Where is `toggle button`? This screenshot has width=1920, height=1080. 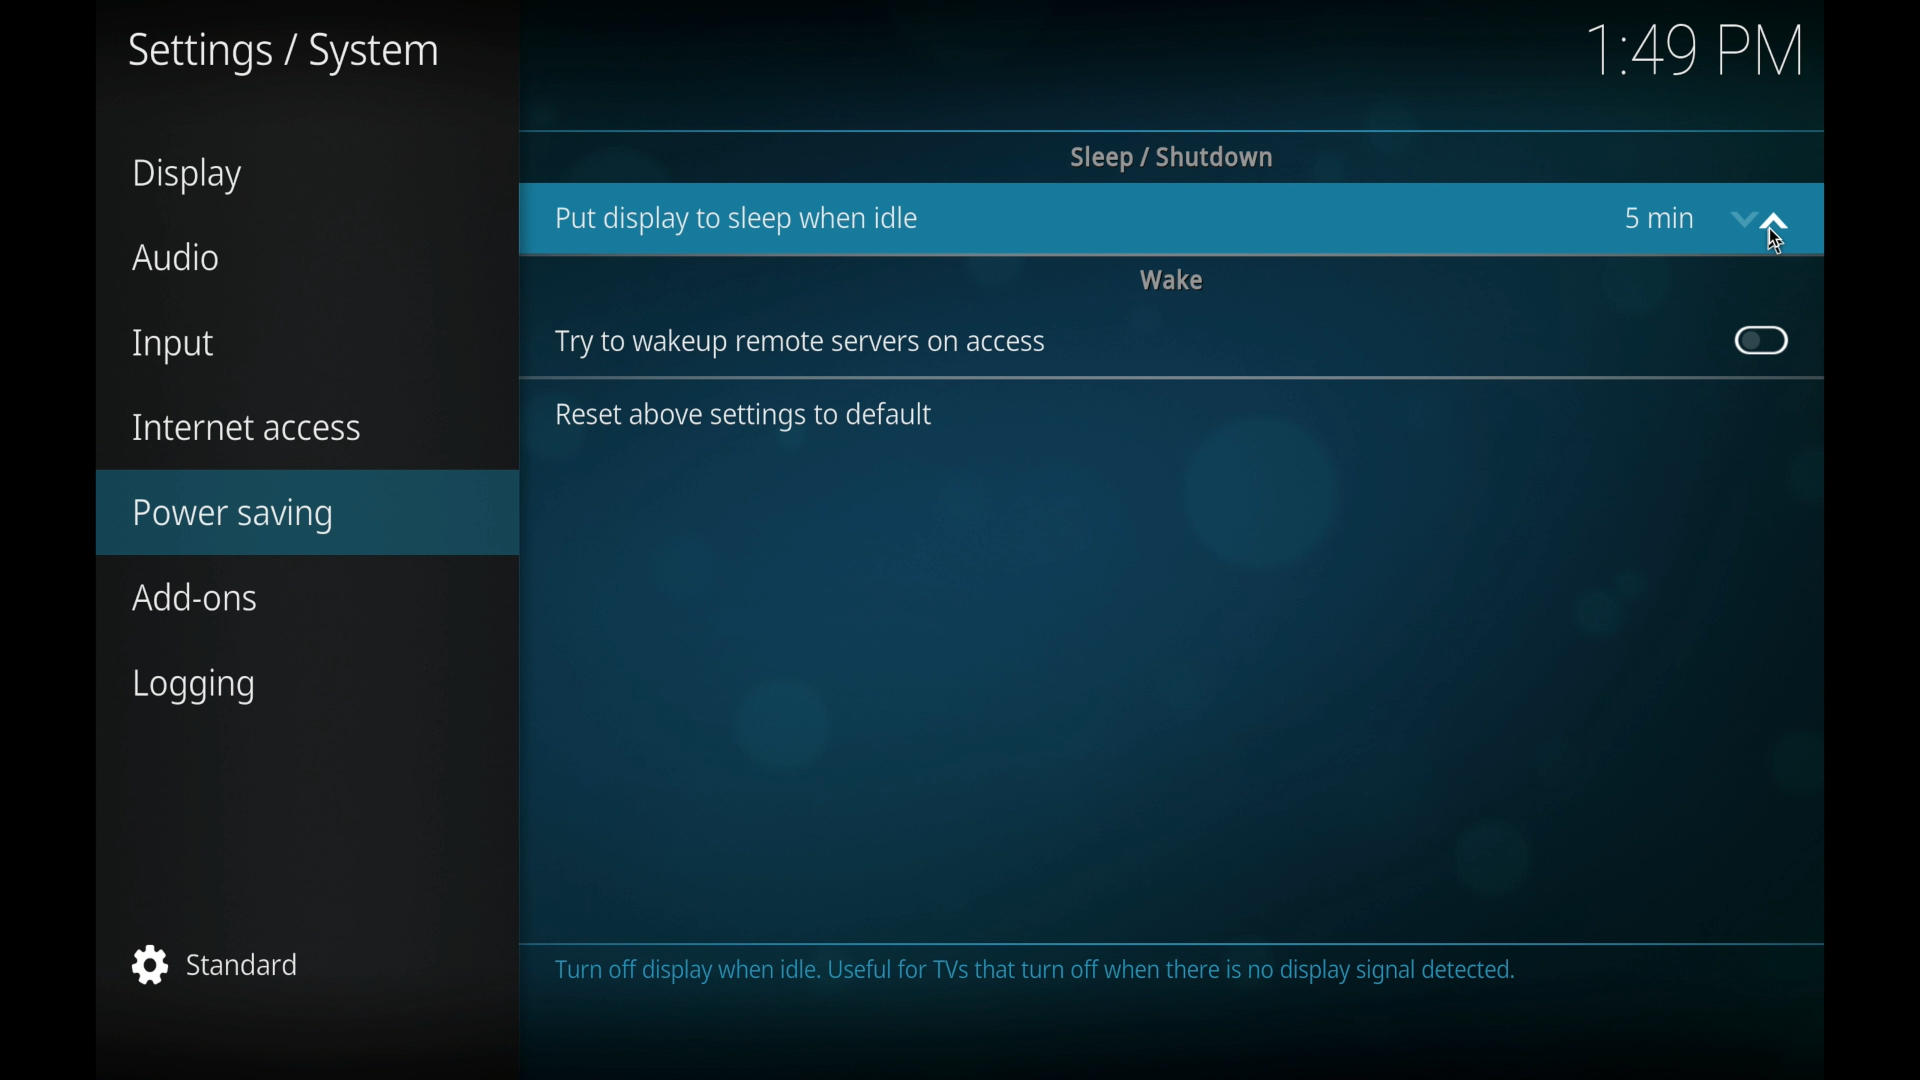
toggle button is located at coordinates (1759, 340).